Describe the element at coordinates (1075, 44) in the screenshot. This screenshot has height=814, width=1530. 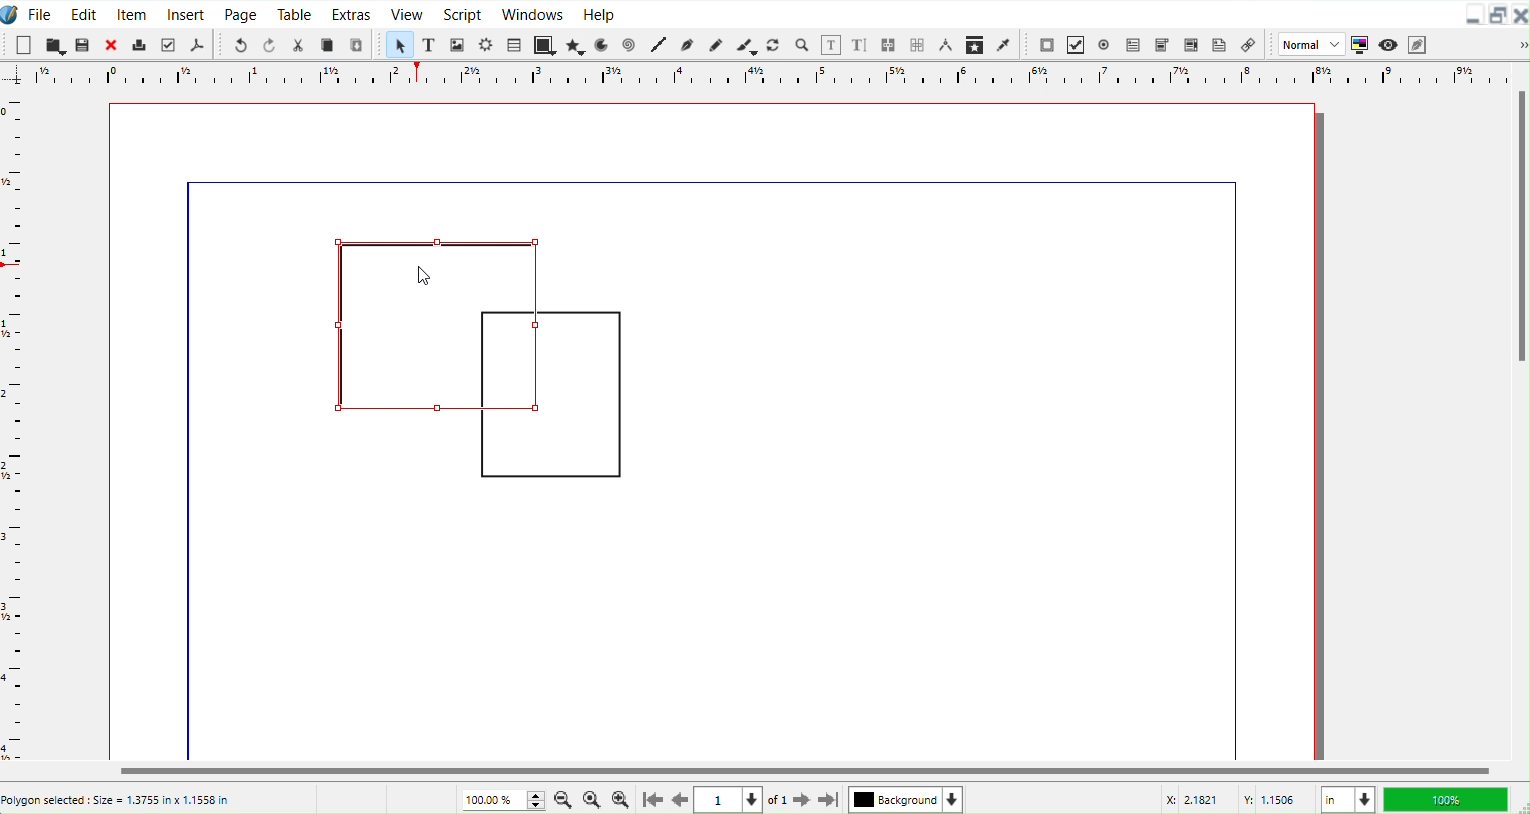
I see `PDF Check box` at that location.